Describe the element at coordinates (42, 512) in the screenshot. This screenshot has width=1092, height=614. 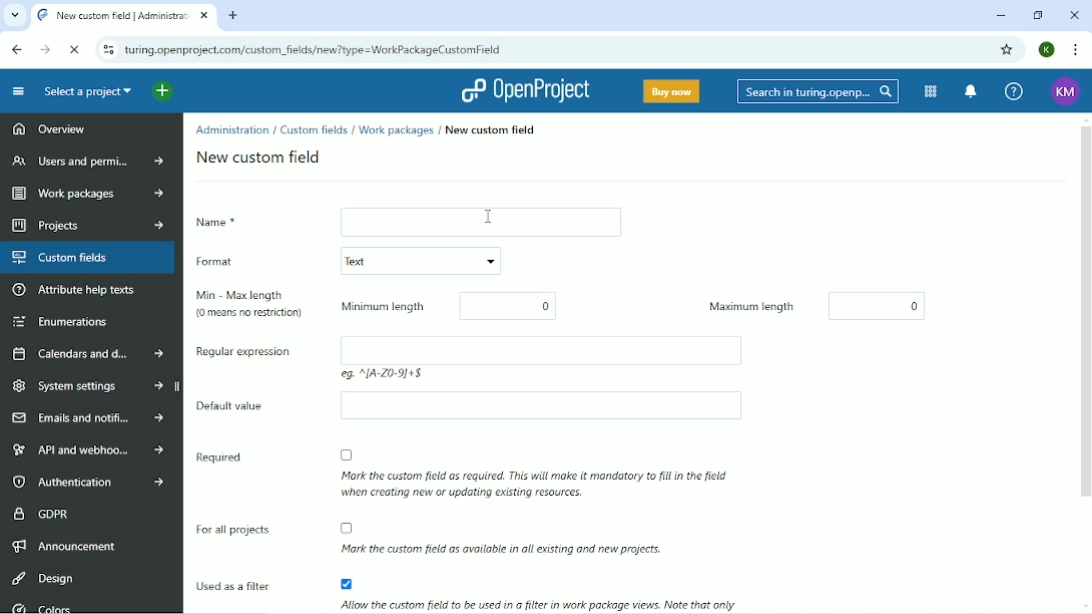
I see `GDPR` at that location.